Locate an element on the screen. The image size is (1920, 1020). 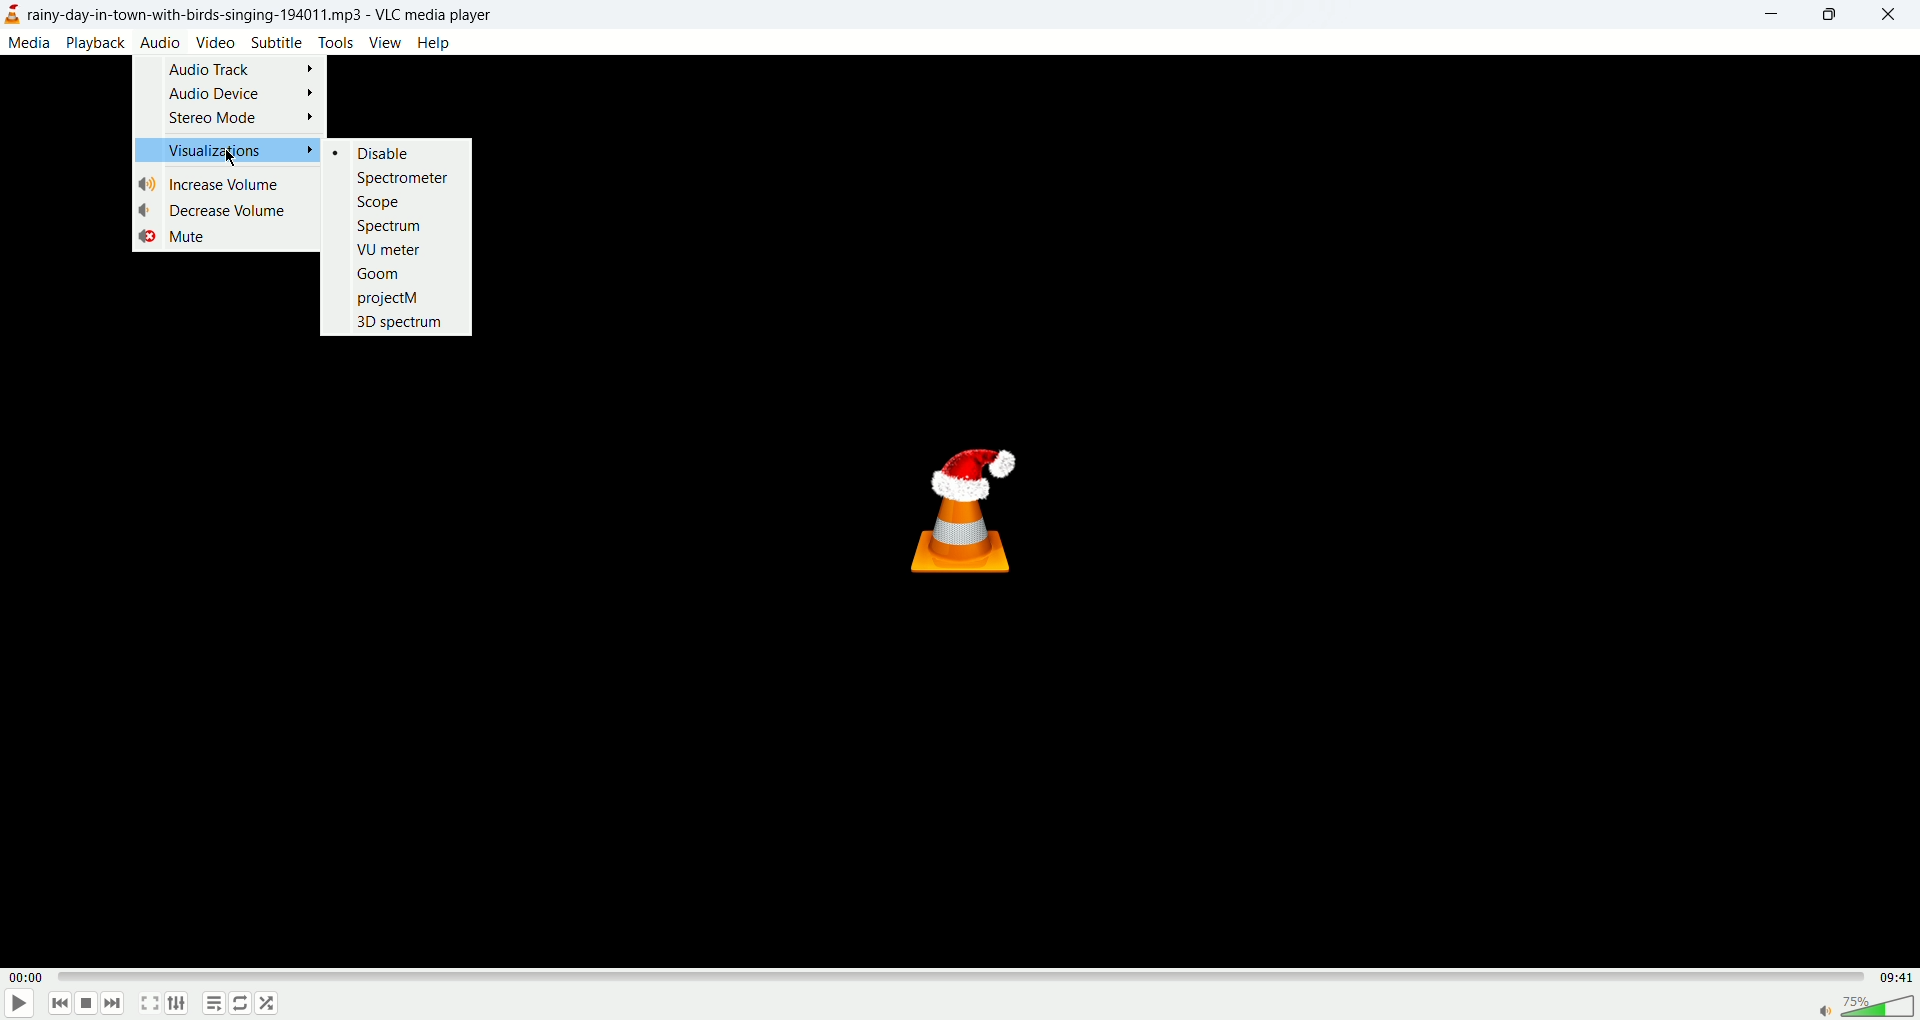
Scope is located at coordinates (384, 202).